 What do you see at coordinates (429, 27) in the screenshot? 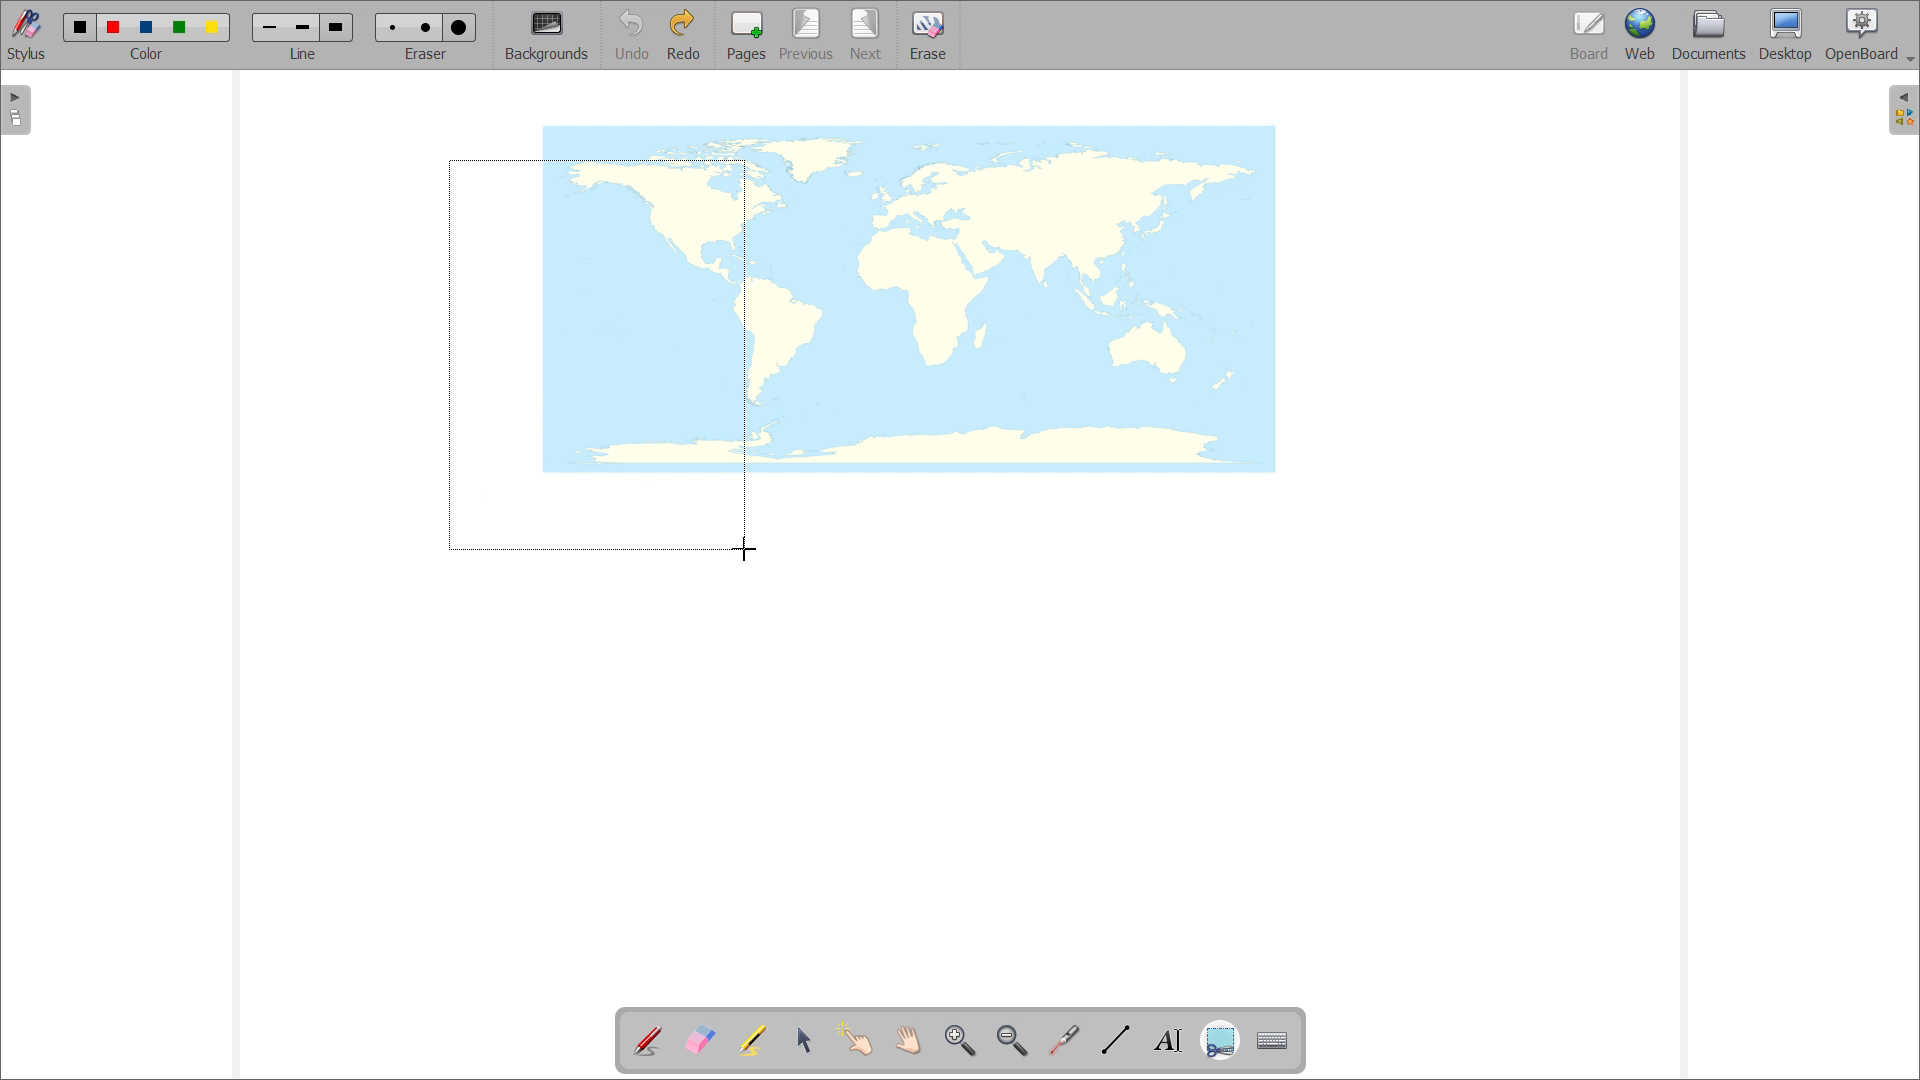
I see `medium` at bounding box center [429, 27].